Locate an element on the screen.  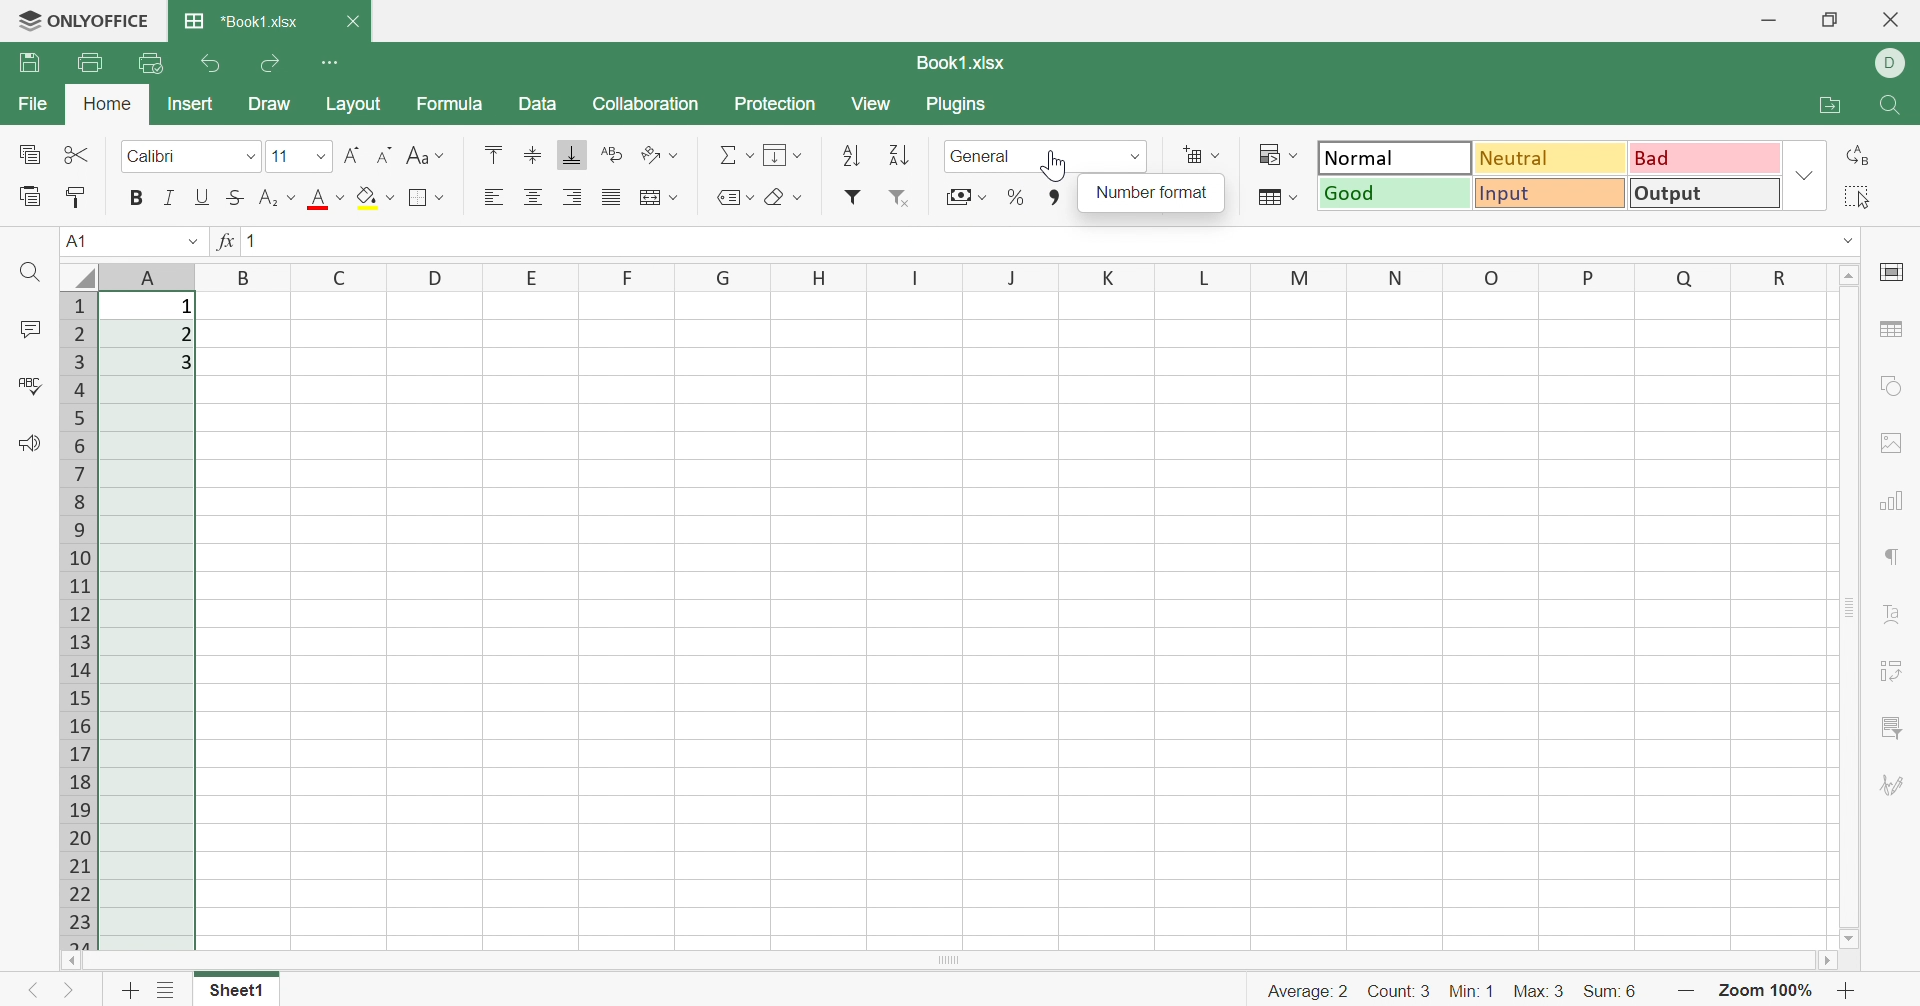
Add cells is located at coordinates (1200, 154).